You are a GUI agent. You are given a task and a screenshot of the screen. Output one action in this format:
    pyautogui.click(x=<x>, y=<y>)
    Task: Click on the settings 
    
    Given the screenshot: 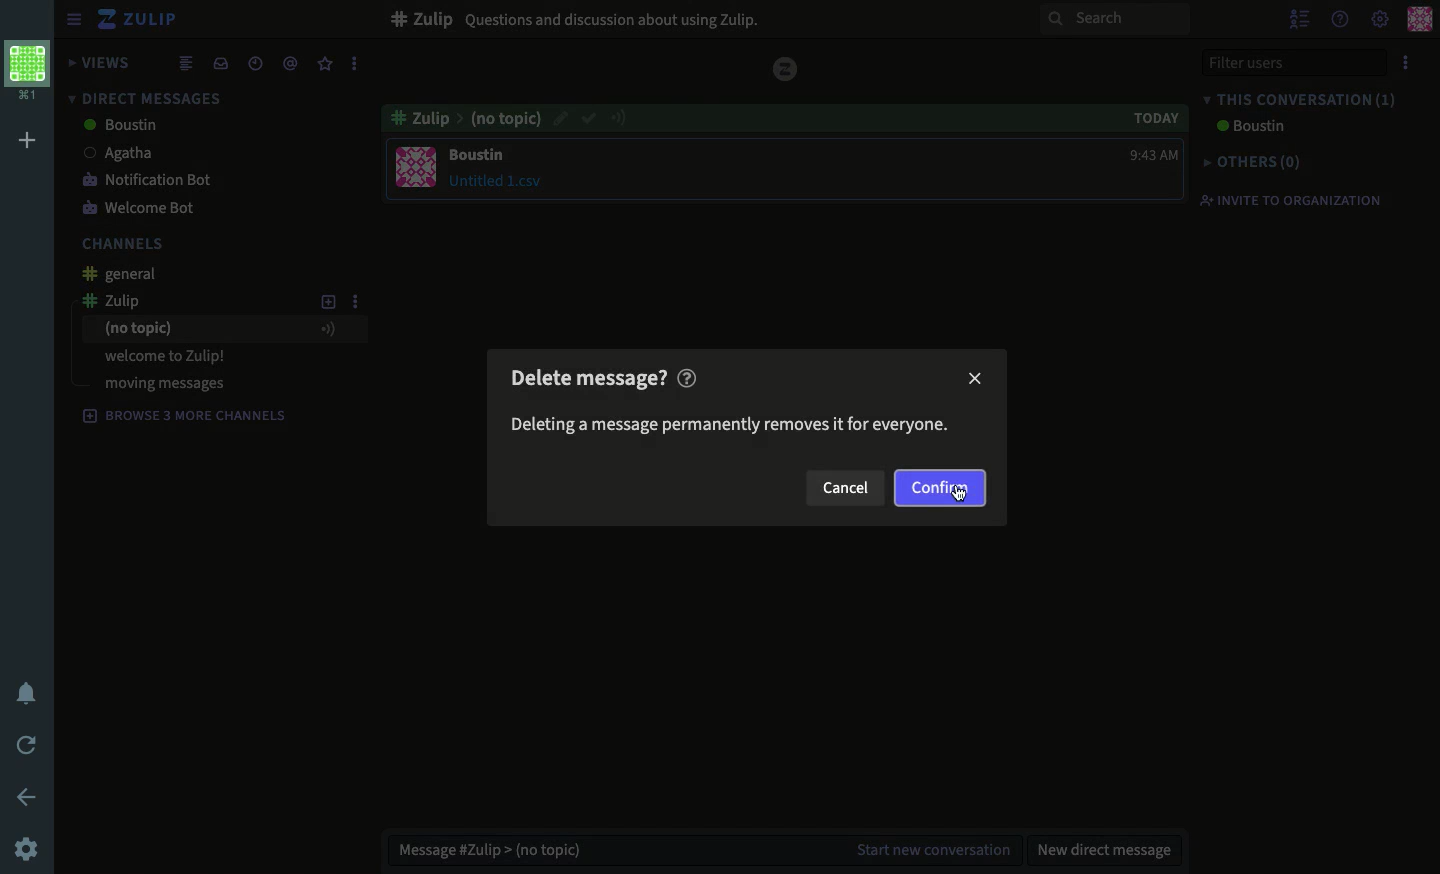 What is the action you would take?
    pyautogui.click(x=1380, y=21)
    